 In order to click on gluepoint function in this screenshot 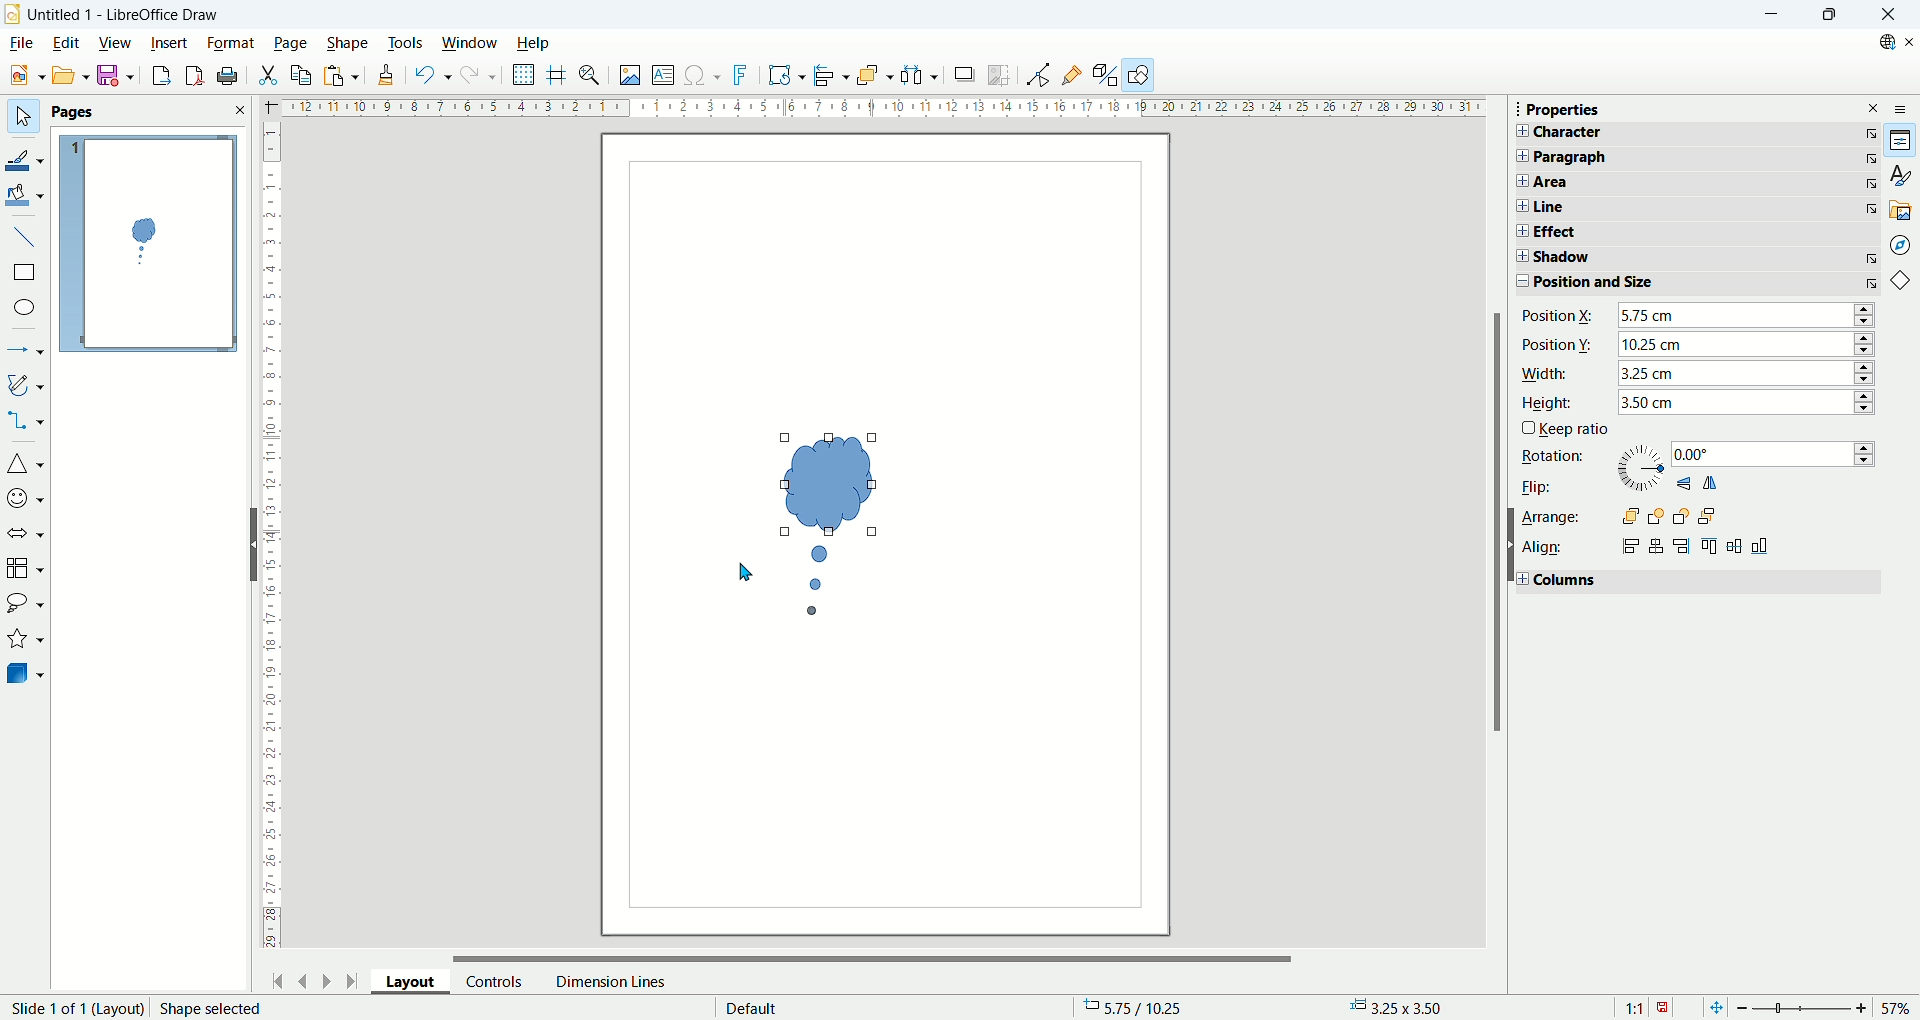, I will do `click(1073, 74)`.